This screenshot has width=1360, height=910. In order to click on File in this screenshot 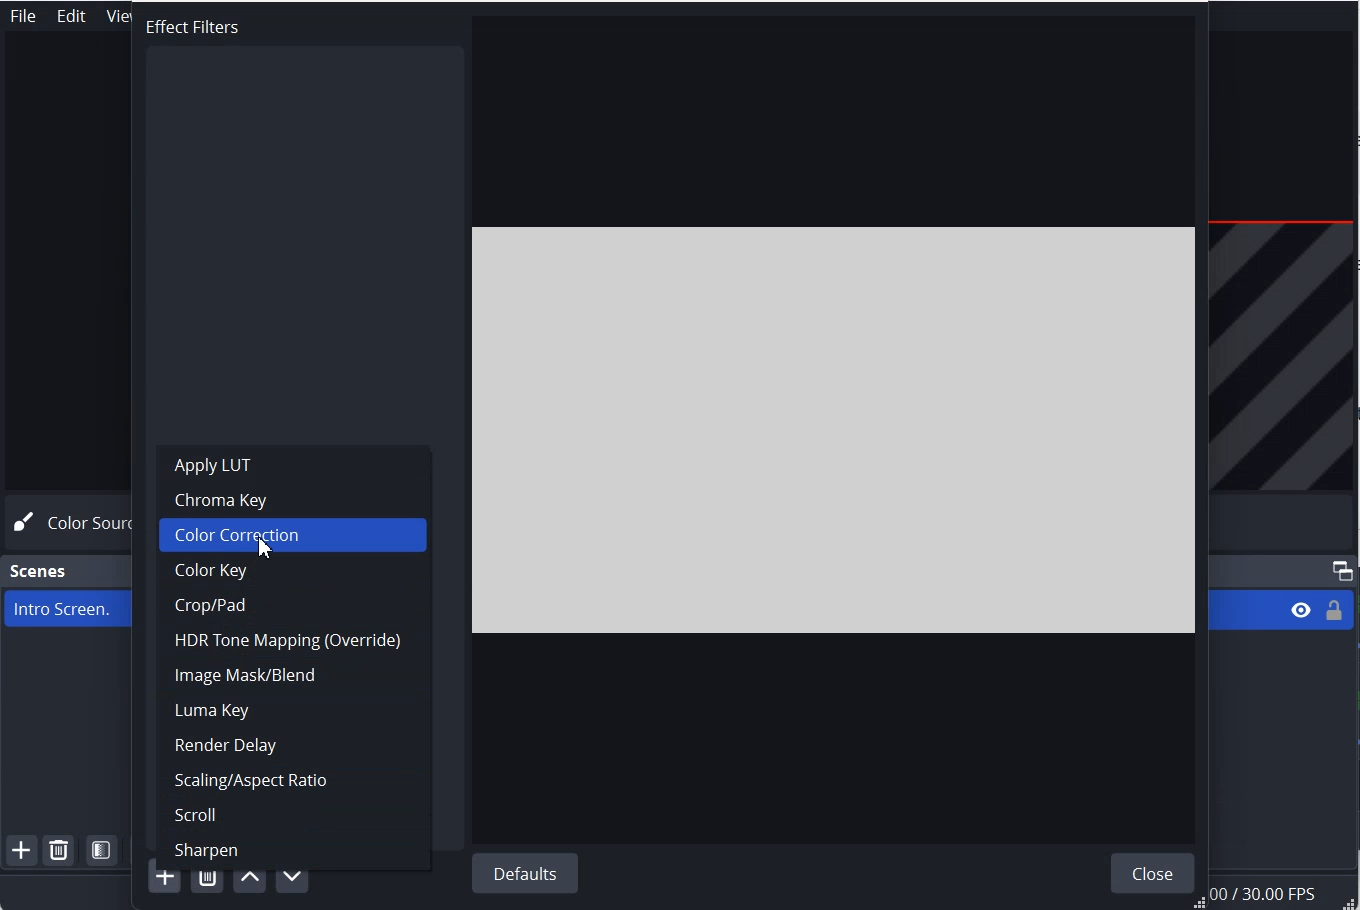, I will do `click(22, 16)`.